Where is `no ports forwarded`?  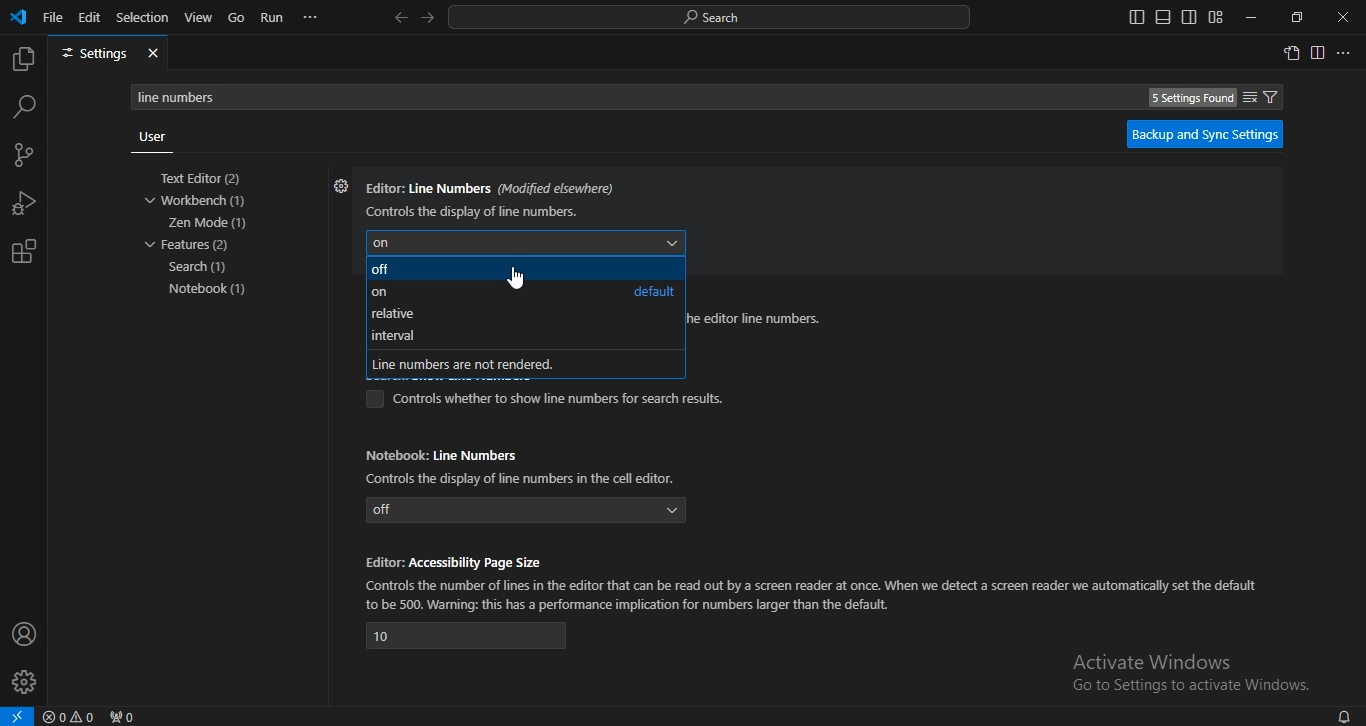
no ports forwarded is located at coordinates (124, 716).